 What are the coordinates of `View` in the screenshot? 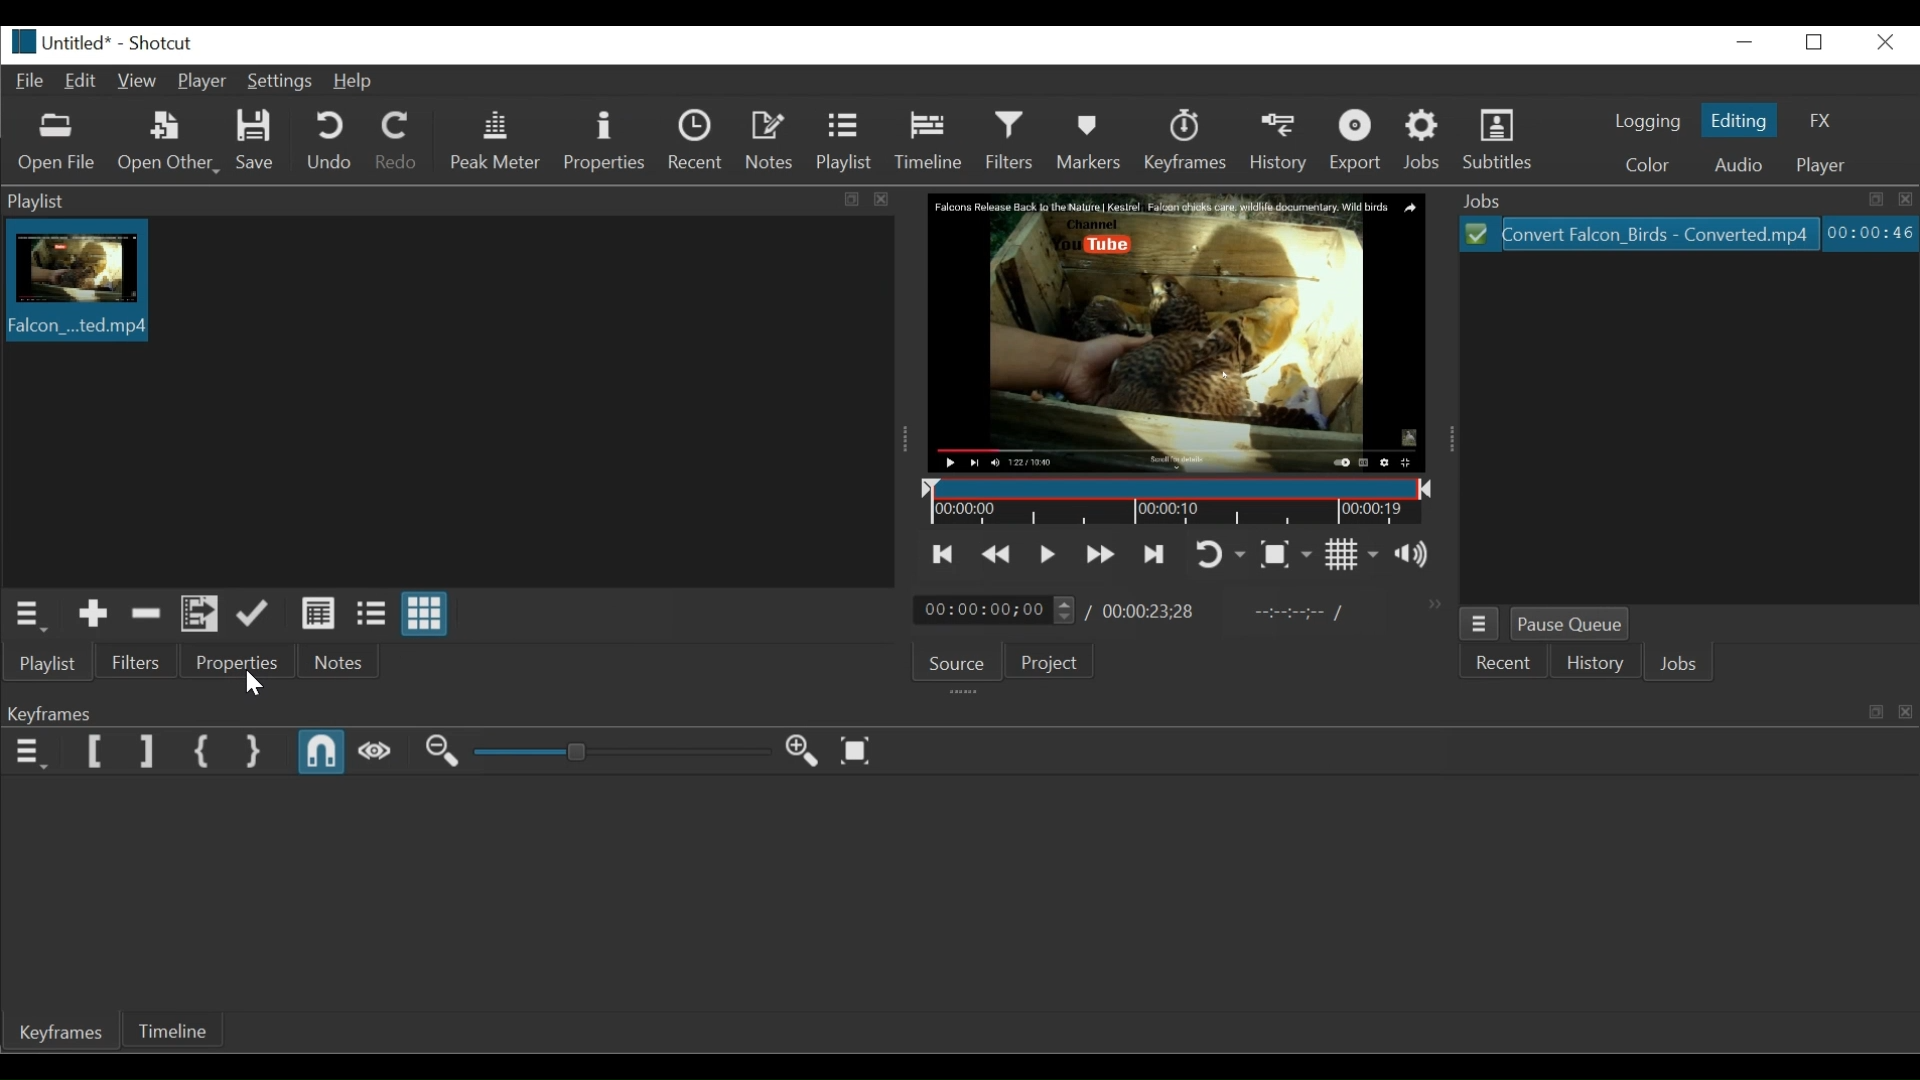 It's located at (136, 83).